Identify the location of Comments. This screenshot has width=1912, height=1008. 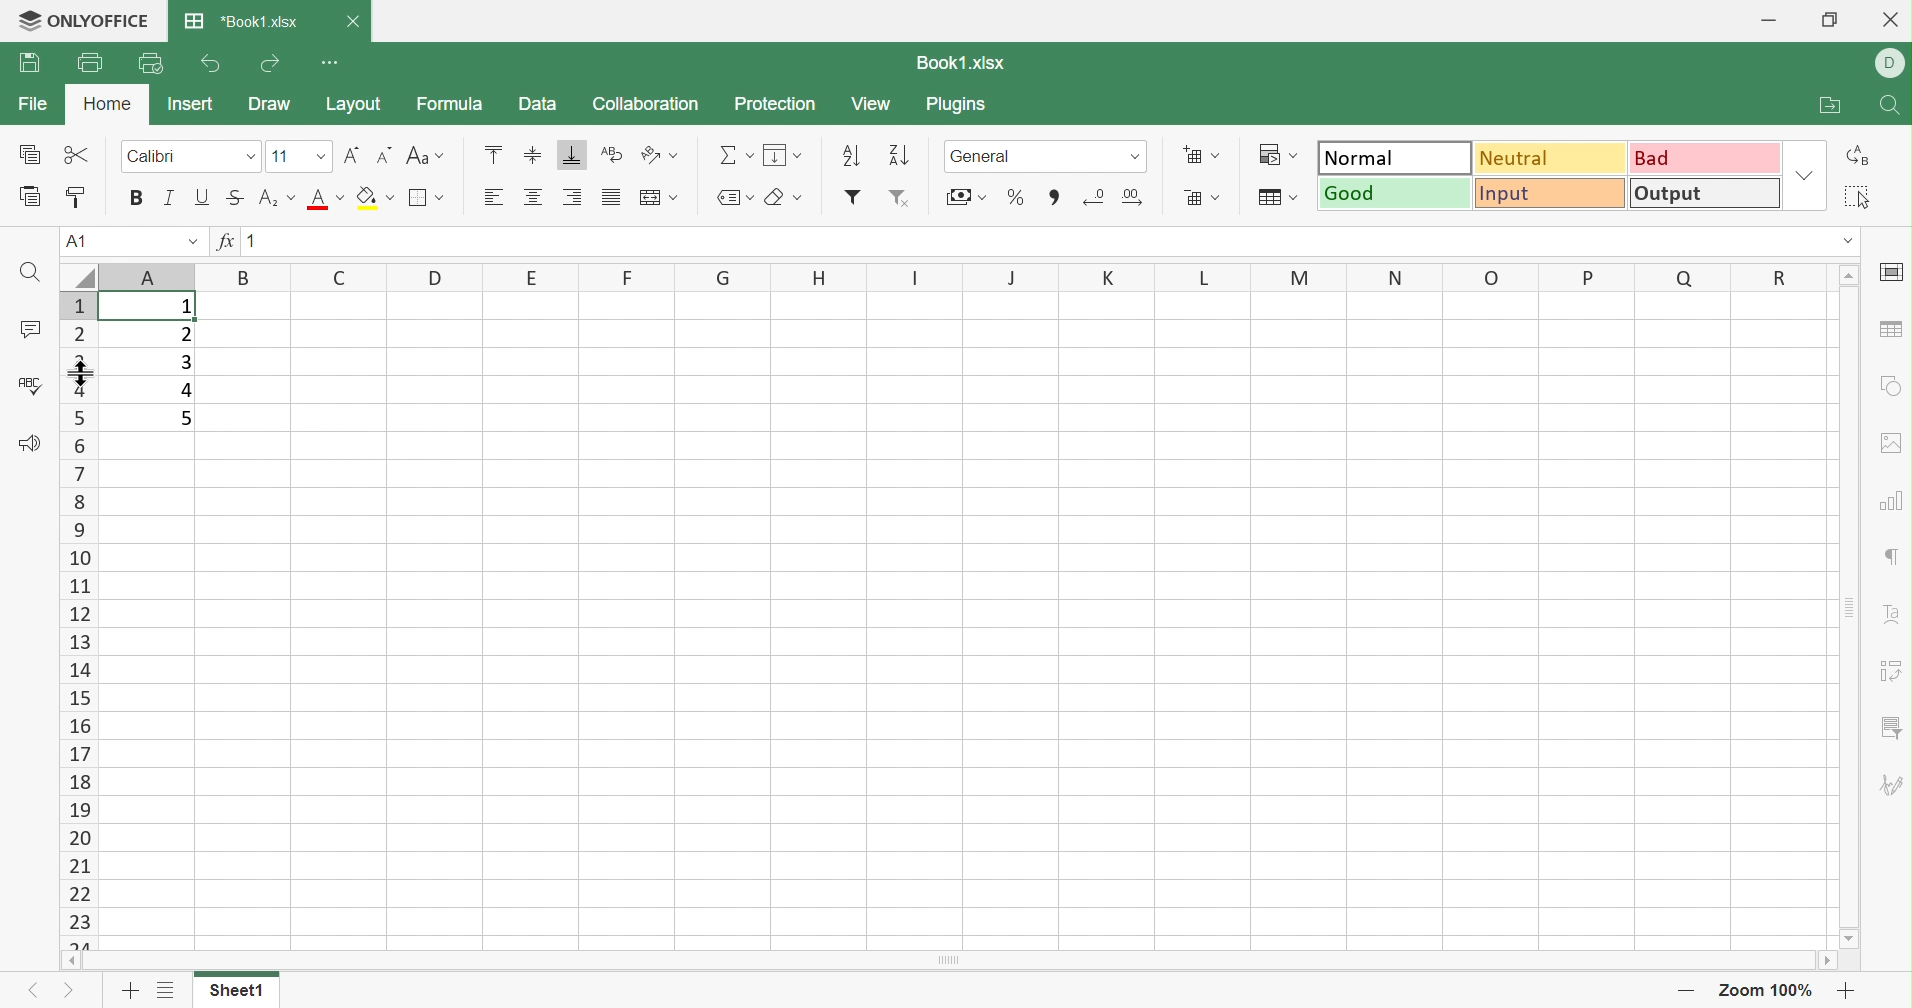
(30, 329).